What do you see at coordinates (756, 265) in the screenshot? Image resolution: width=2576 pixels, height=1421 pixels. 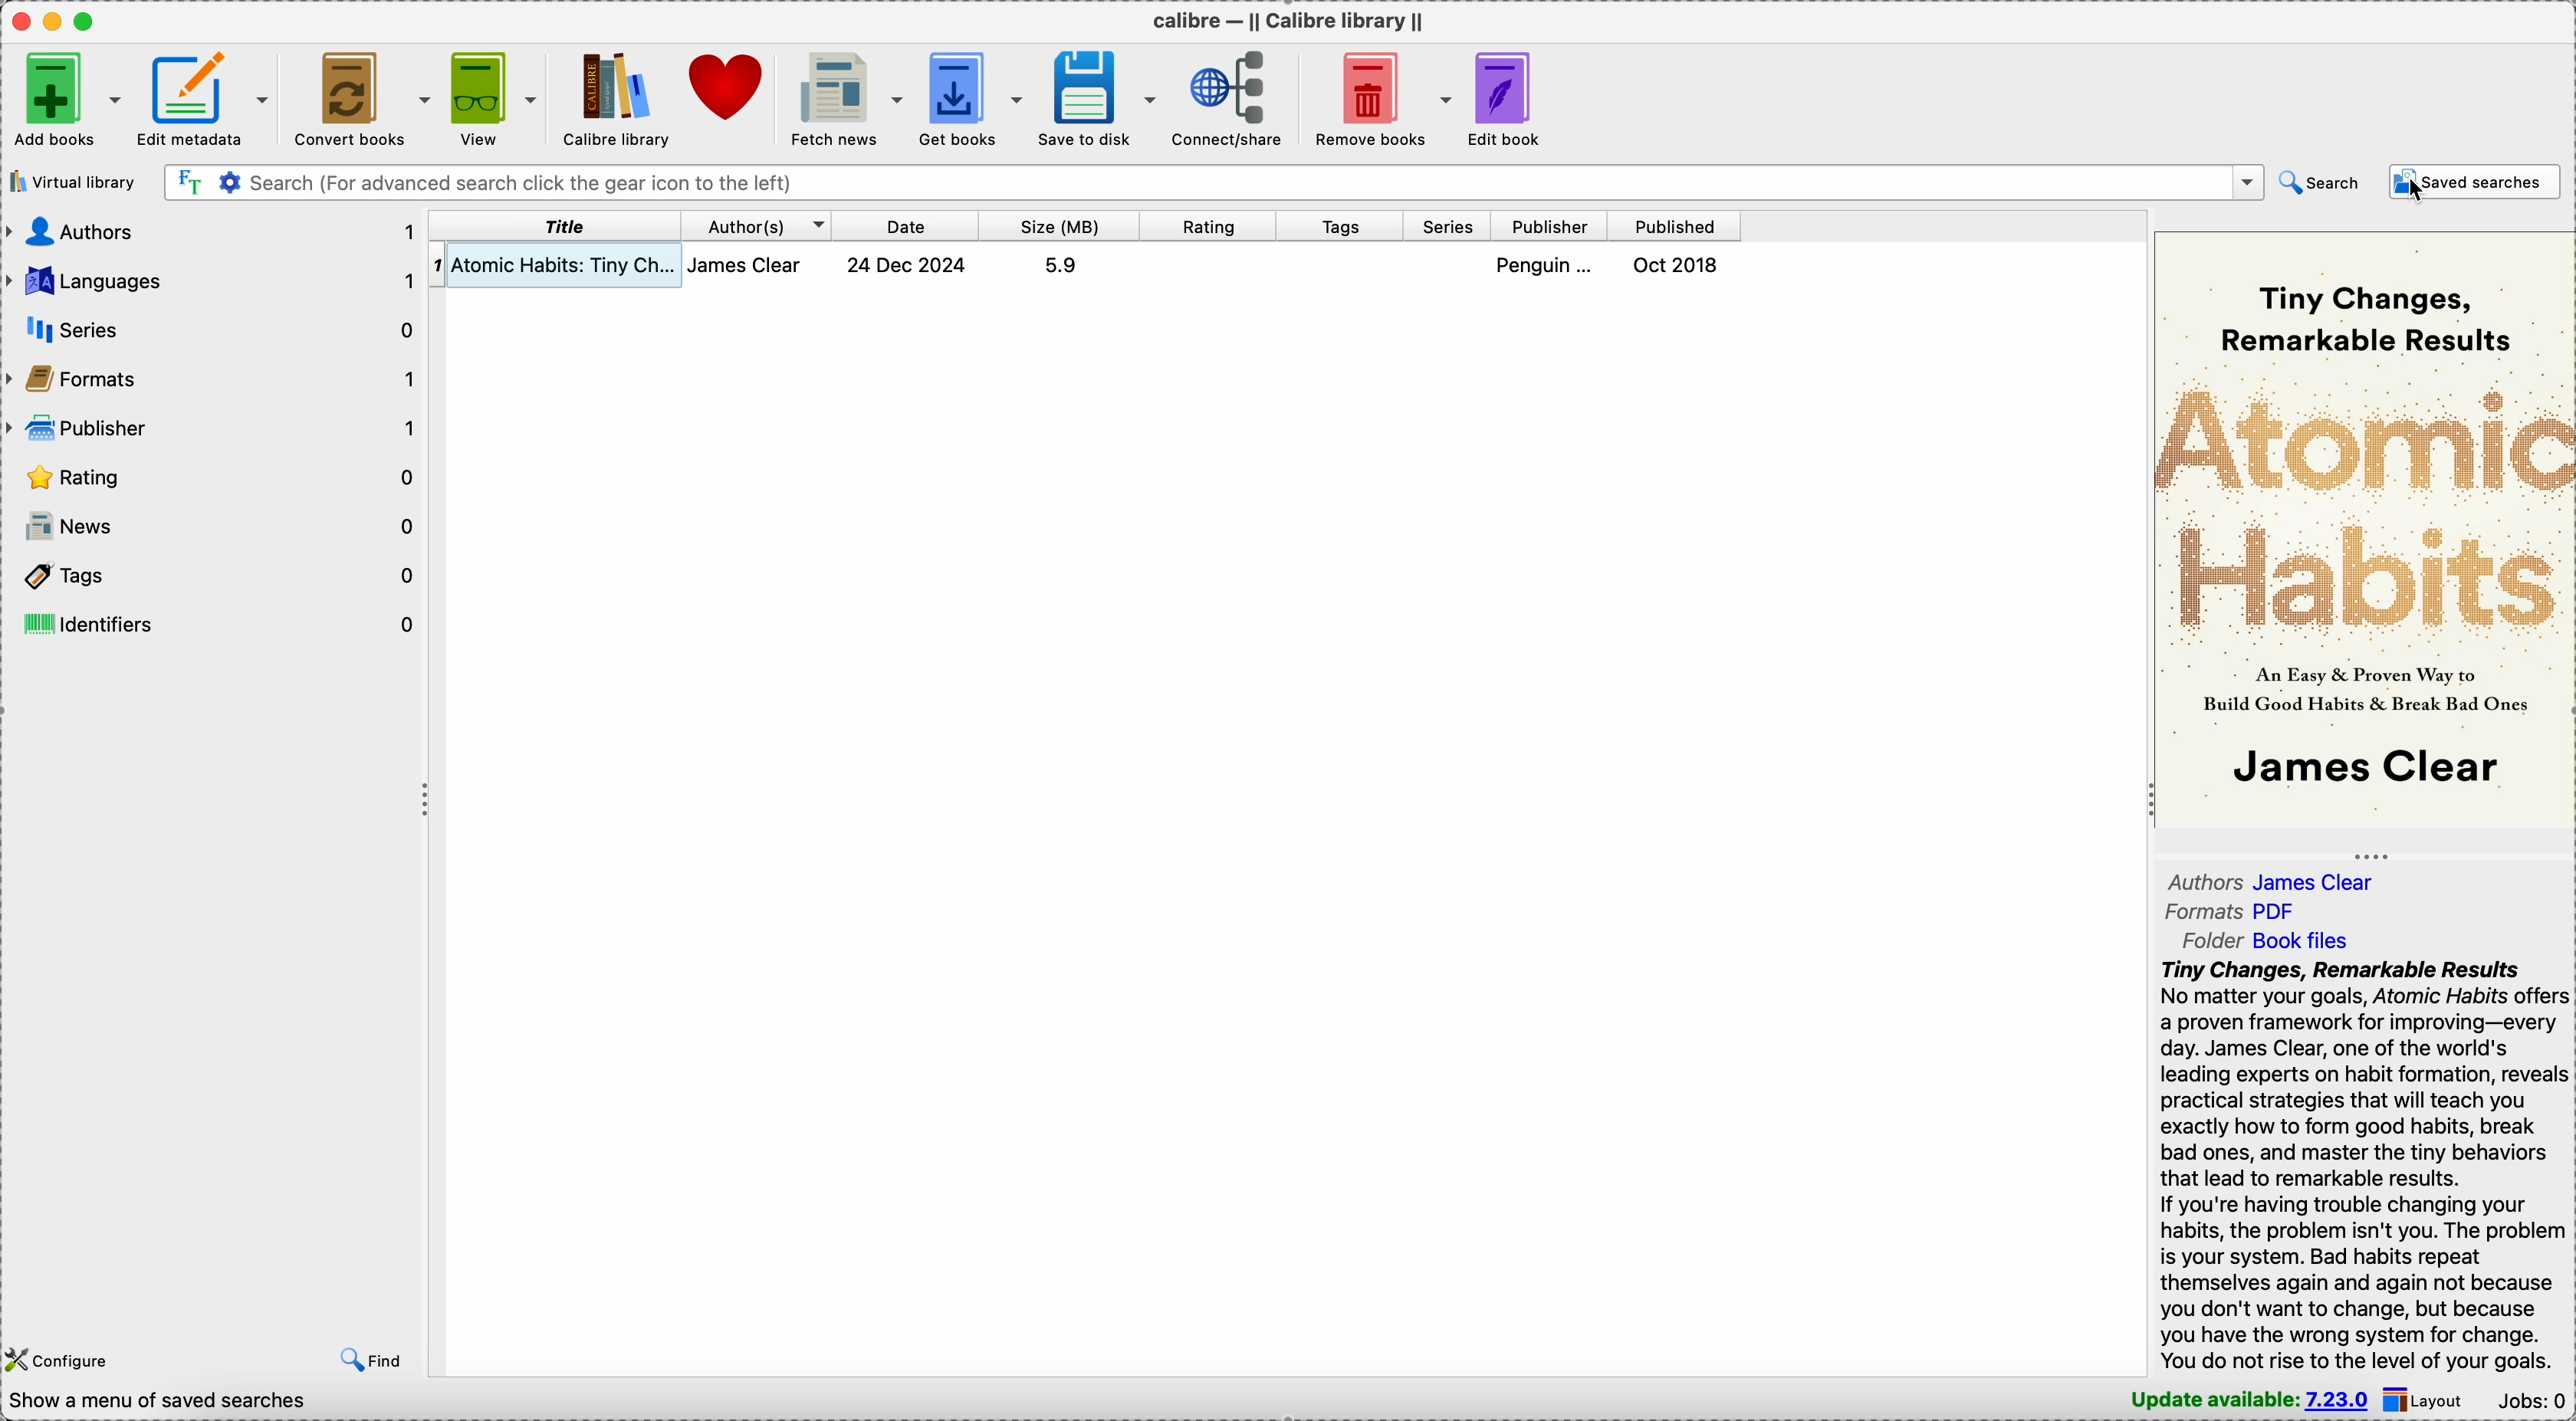 I see `james clear` at bounding box center [756, 265].